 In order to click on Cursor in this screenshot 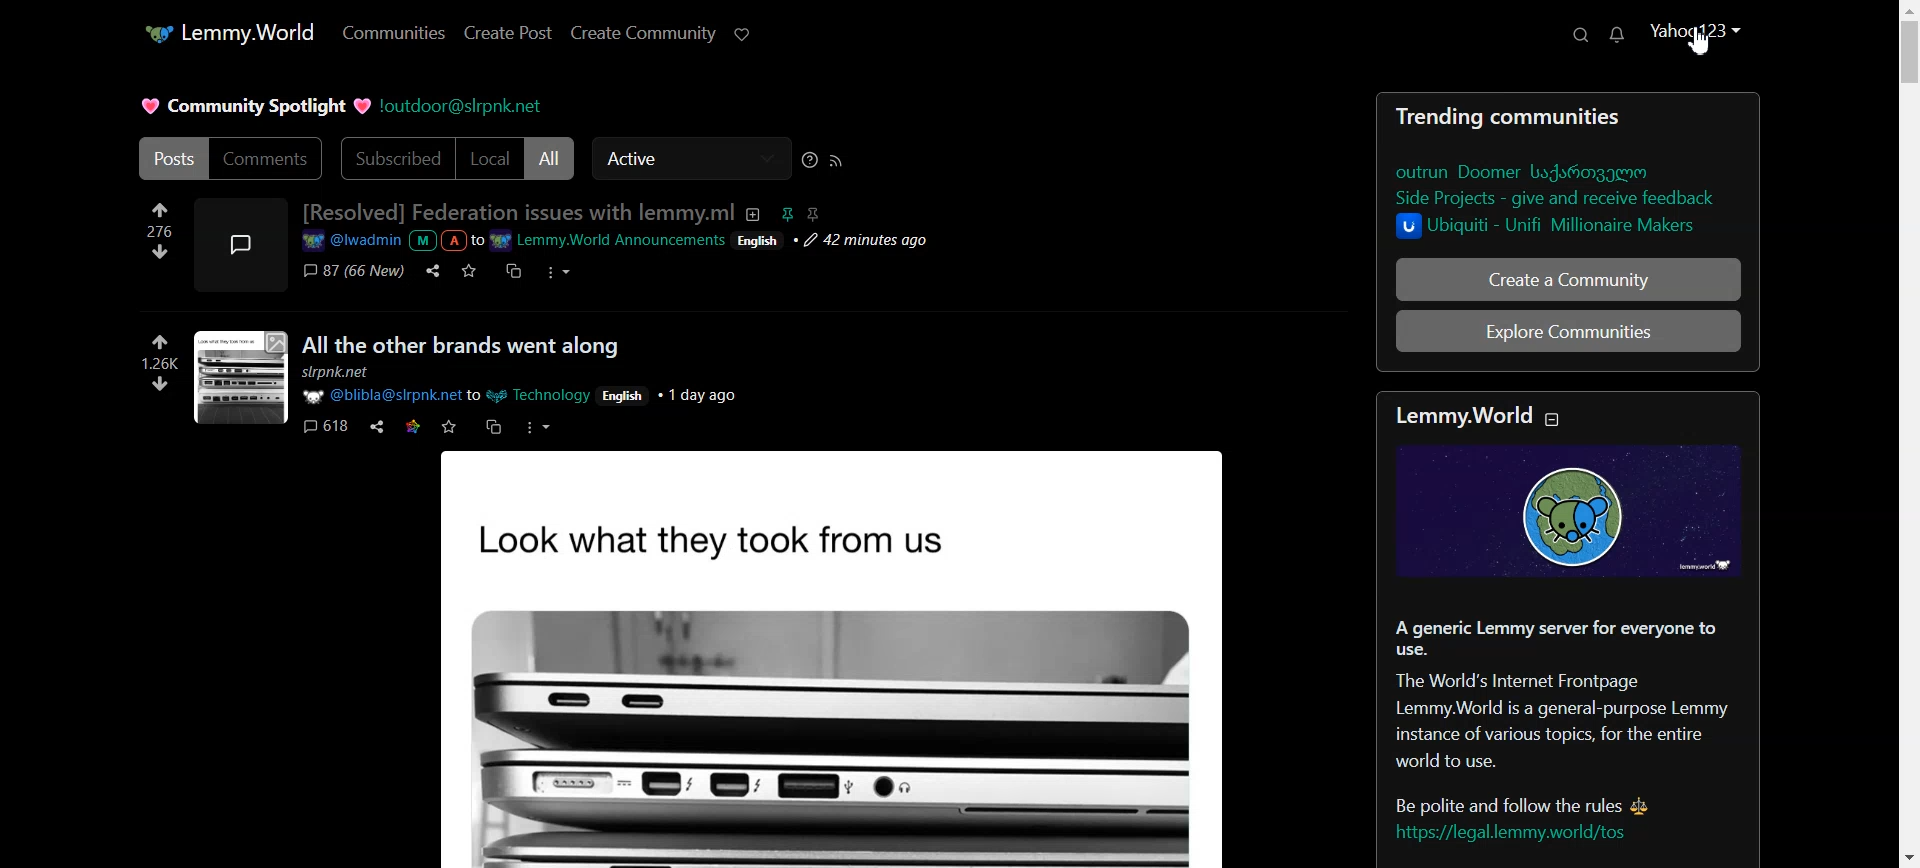, I will do `click(1702, 40)`.